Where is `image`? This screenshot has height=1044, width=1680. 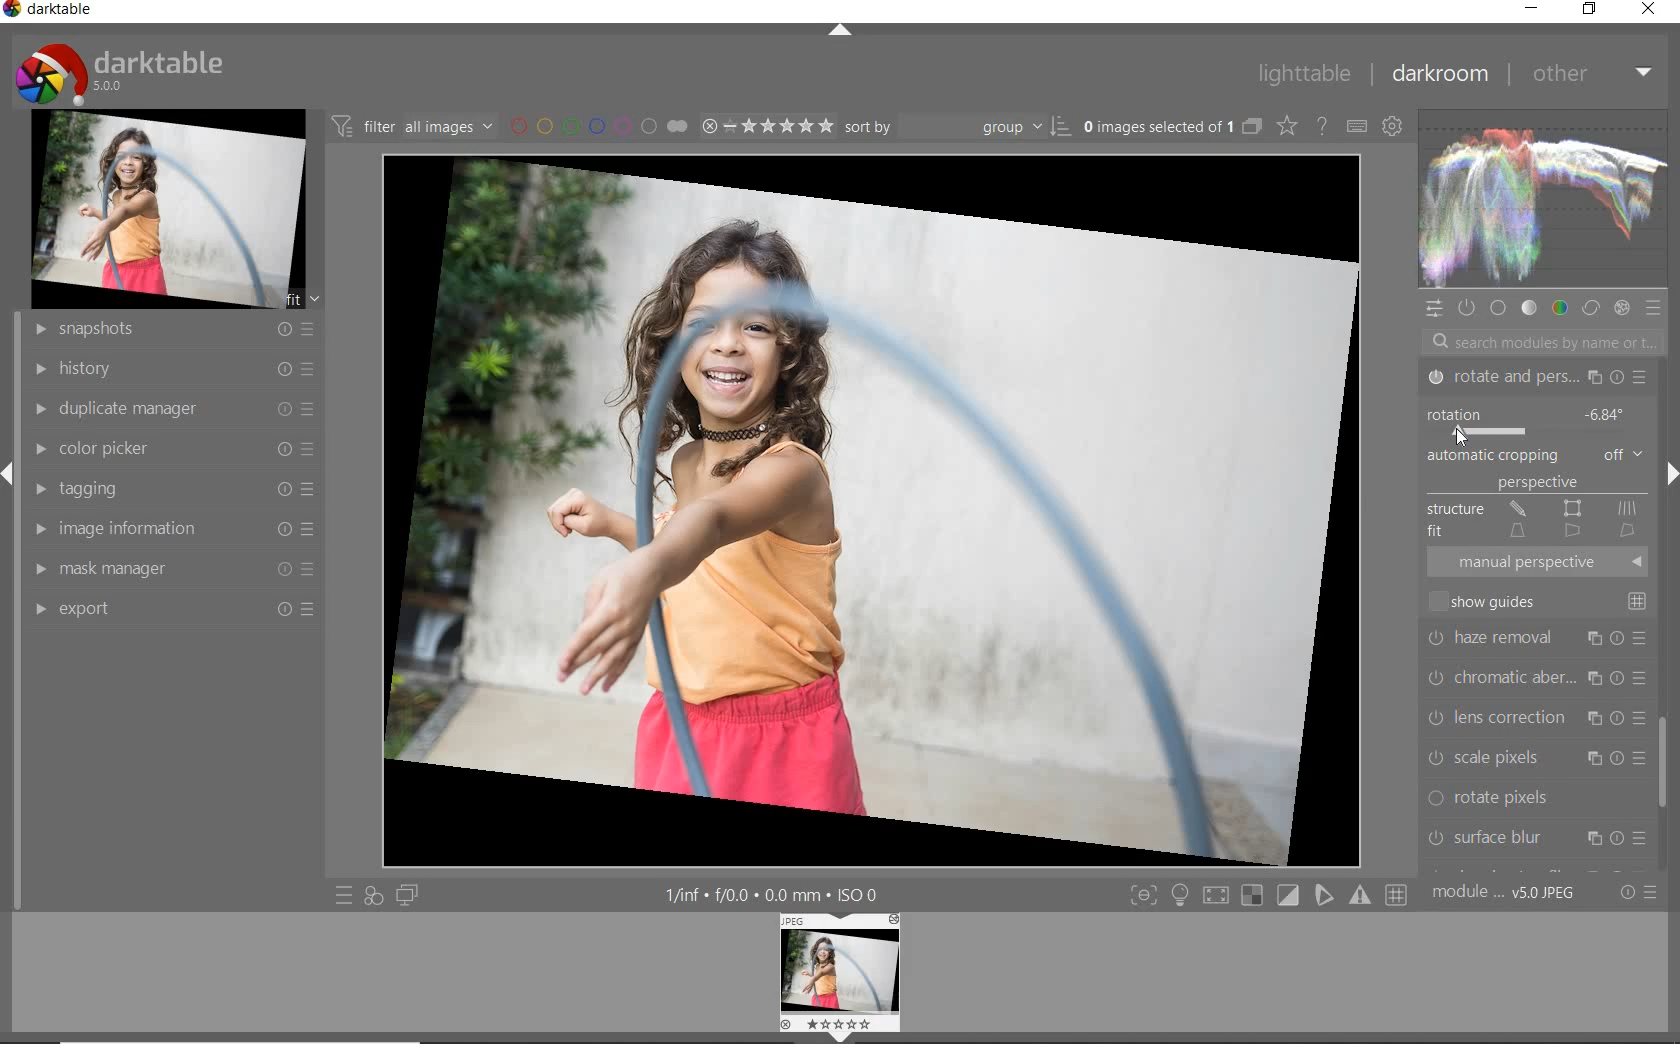 image is located at coordinates (168, 210).